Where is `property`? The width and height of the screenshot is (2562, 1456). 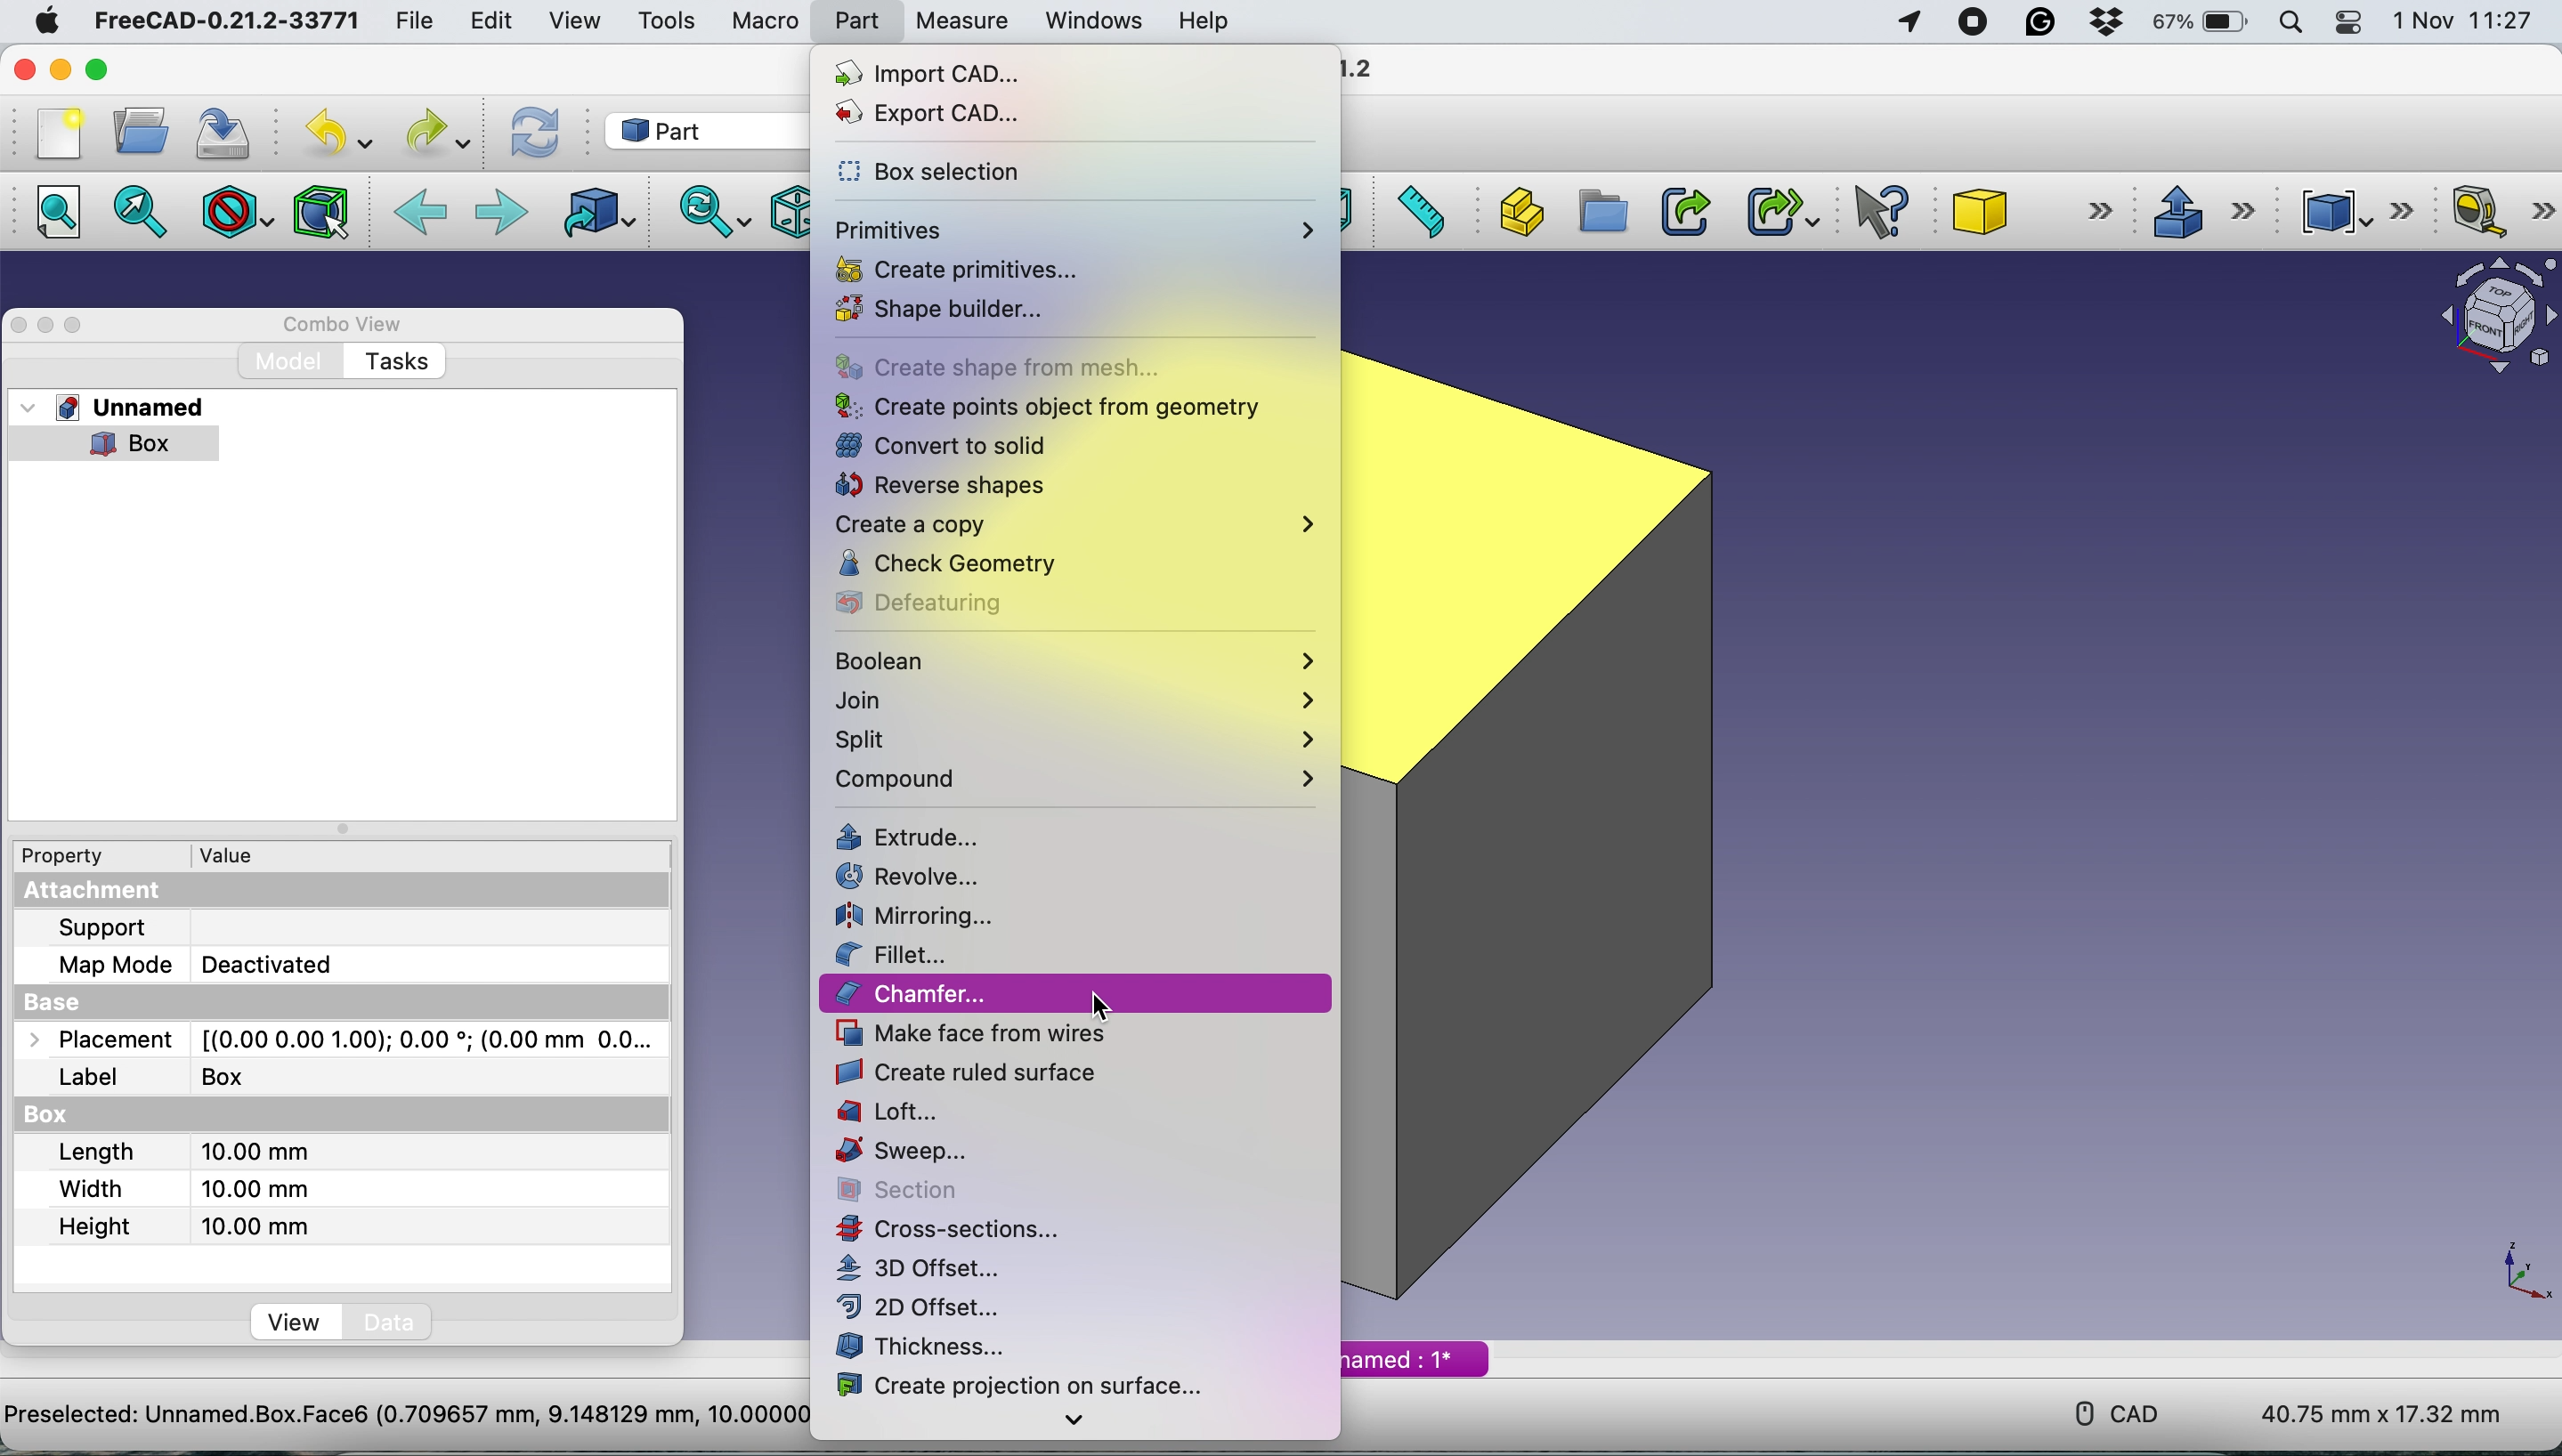 property is located at coordinates (77, 857).